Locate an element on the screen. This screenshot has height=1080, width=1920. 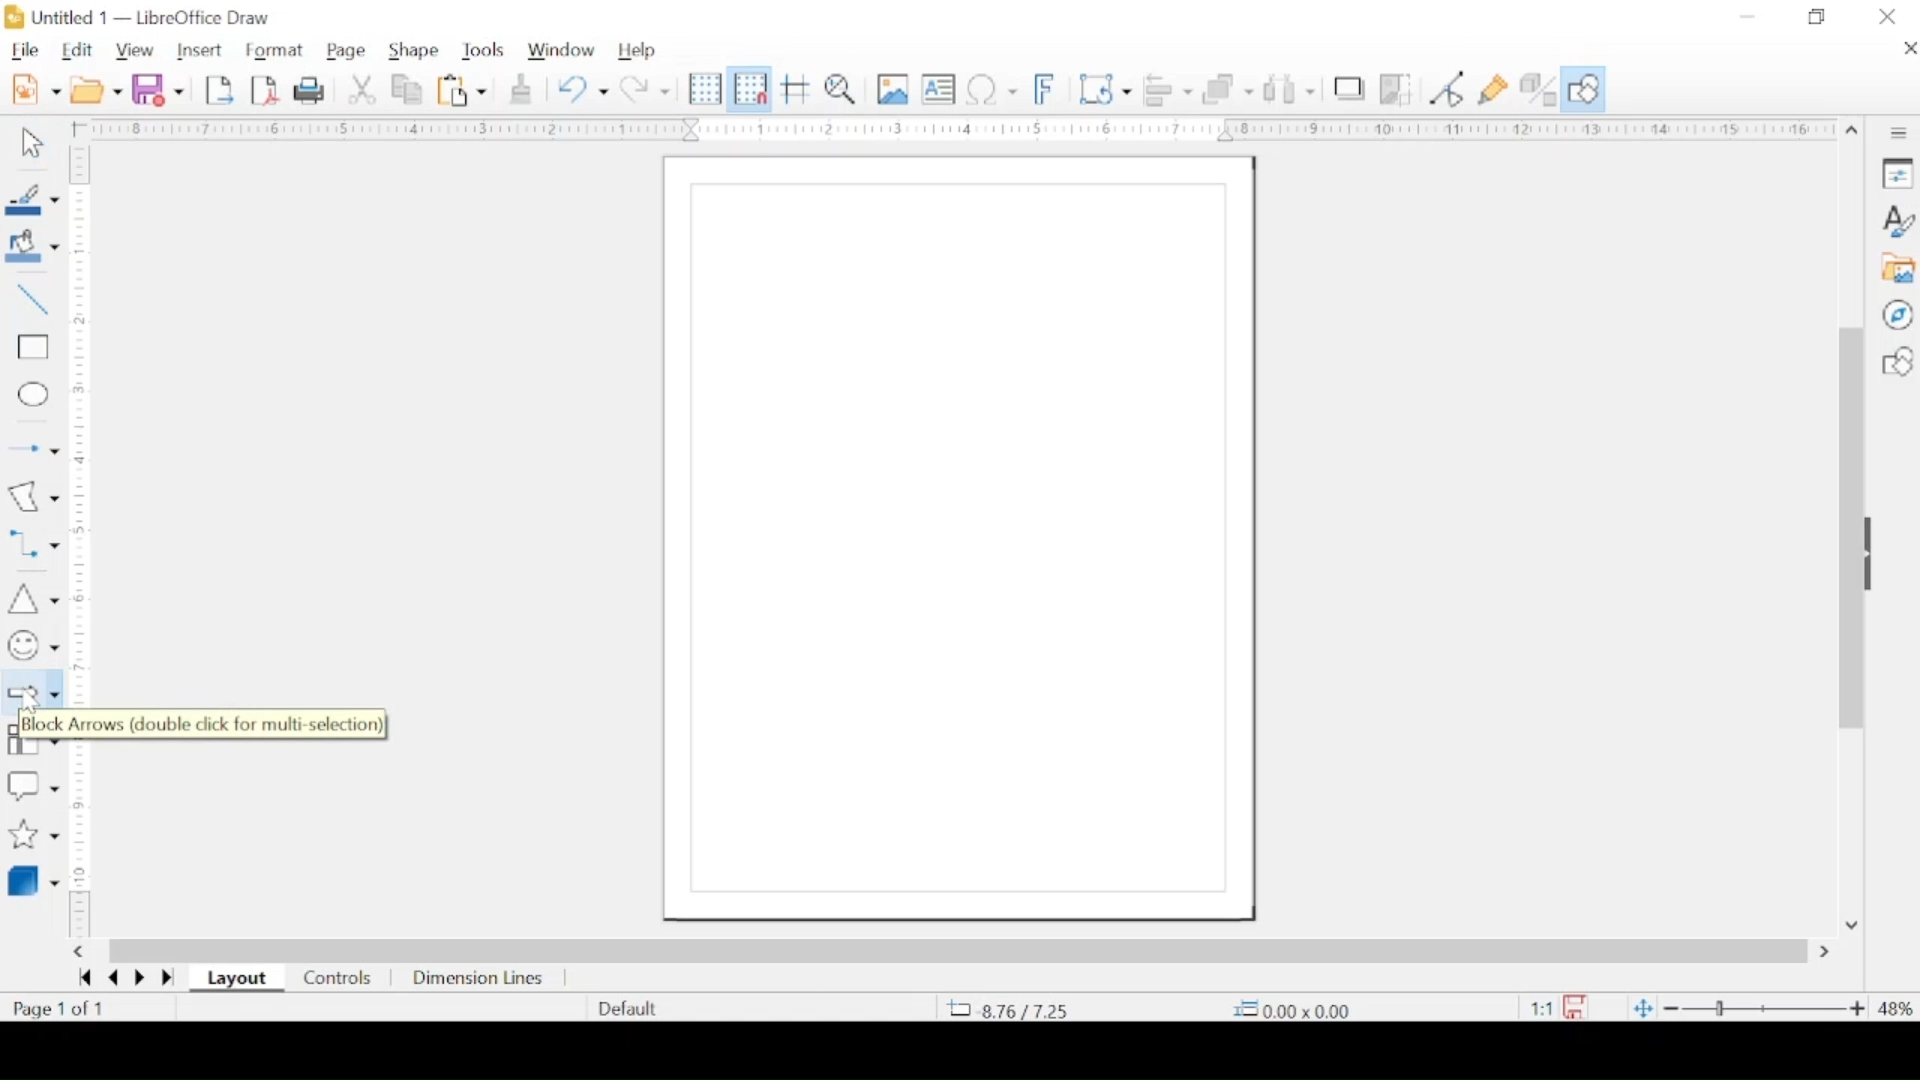
minimize is located at coordinates (1748, 17).